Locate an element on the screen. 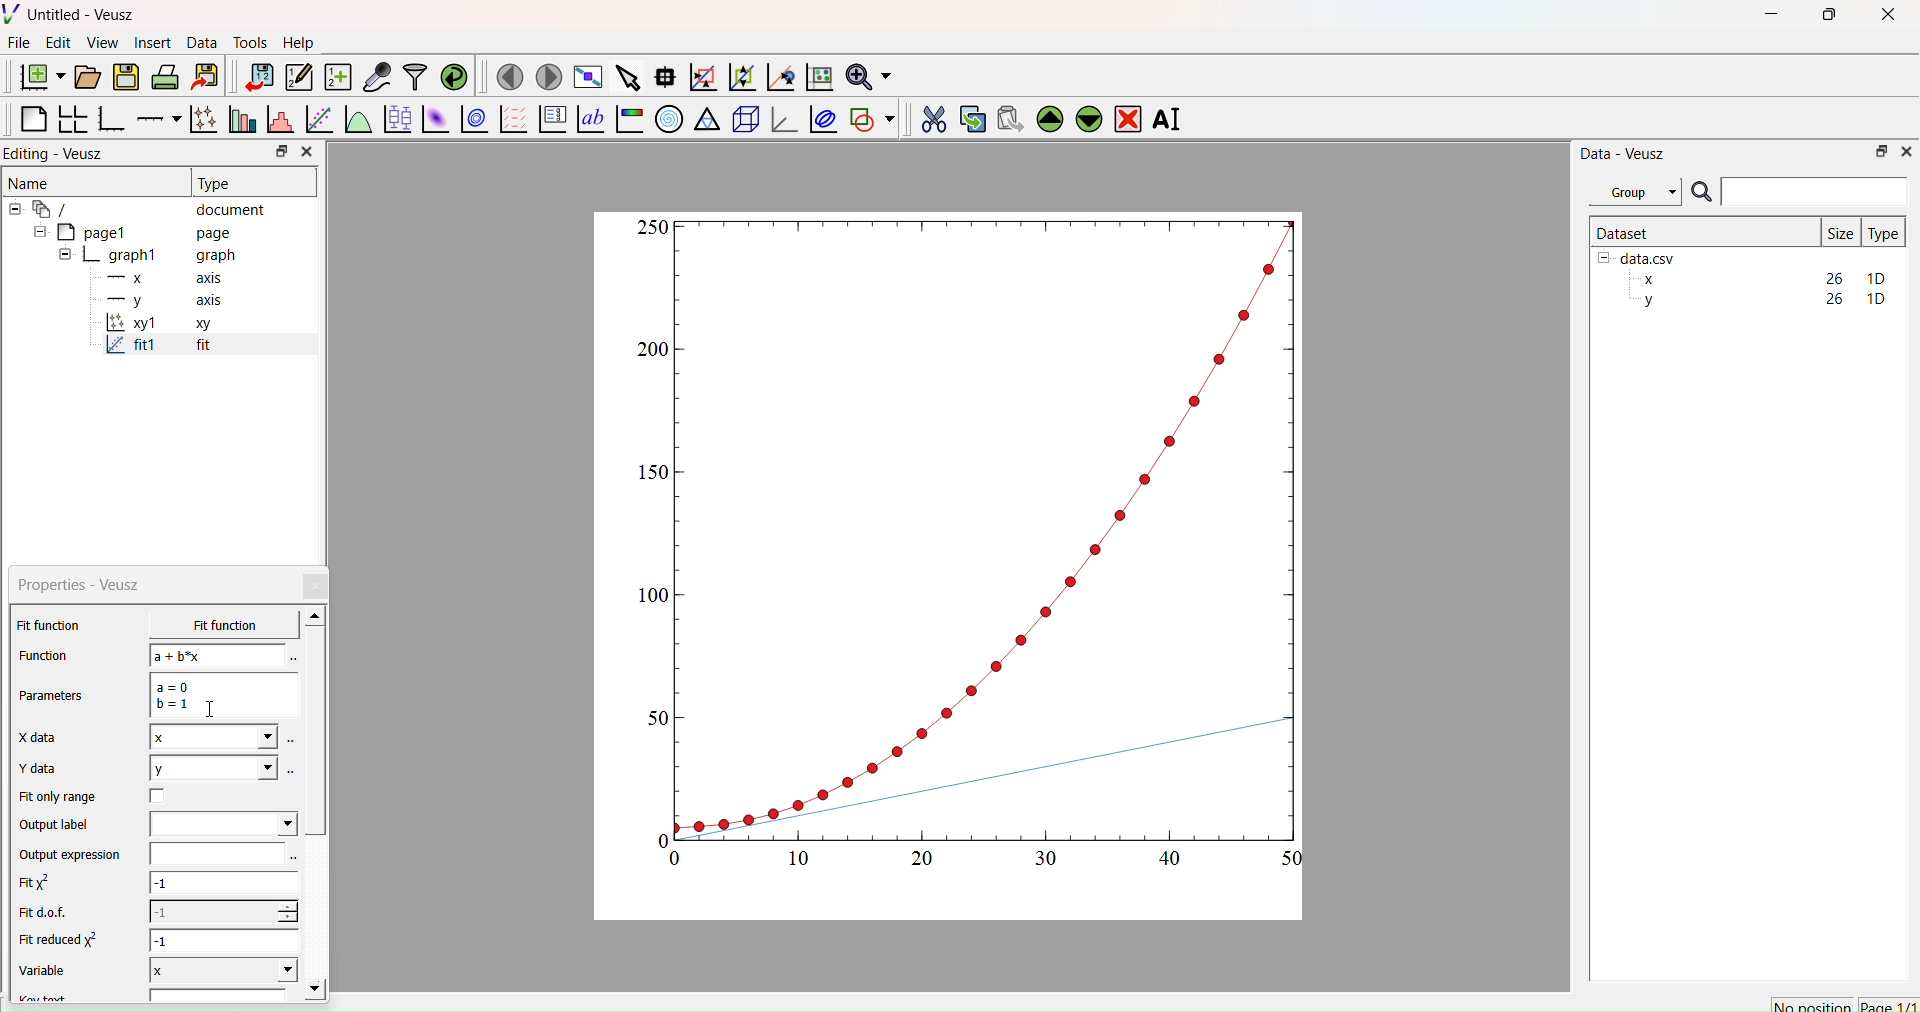  Filter data is located at coordinates (414, 76).